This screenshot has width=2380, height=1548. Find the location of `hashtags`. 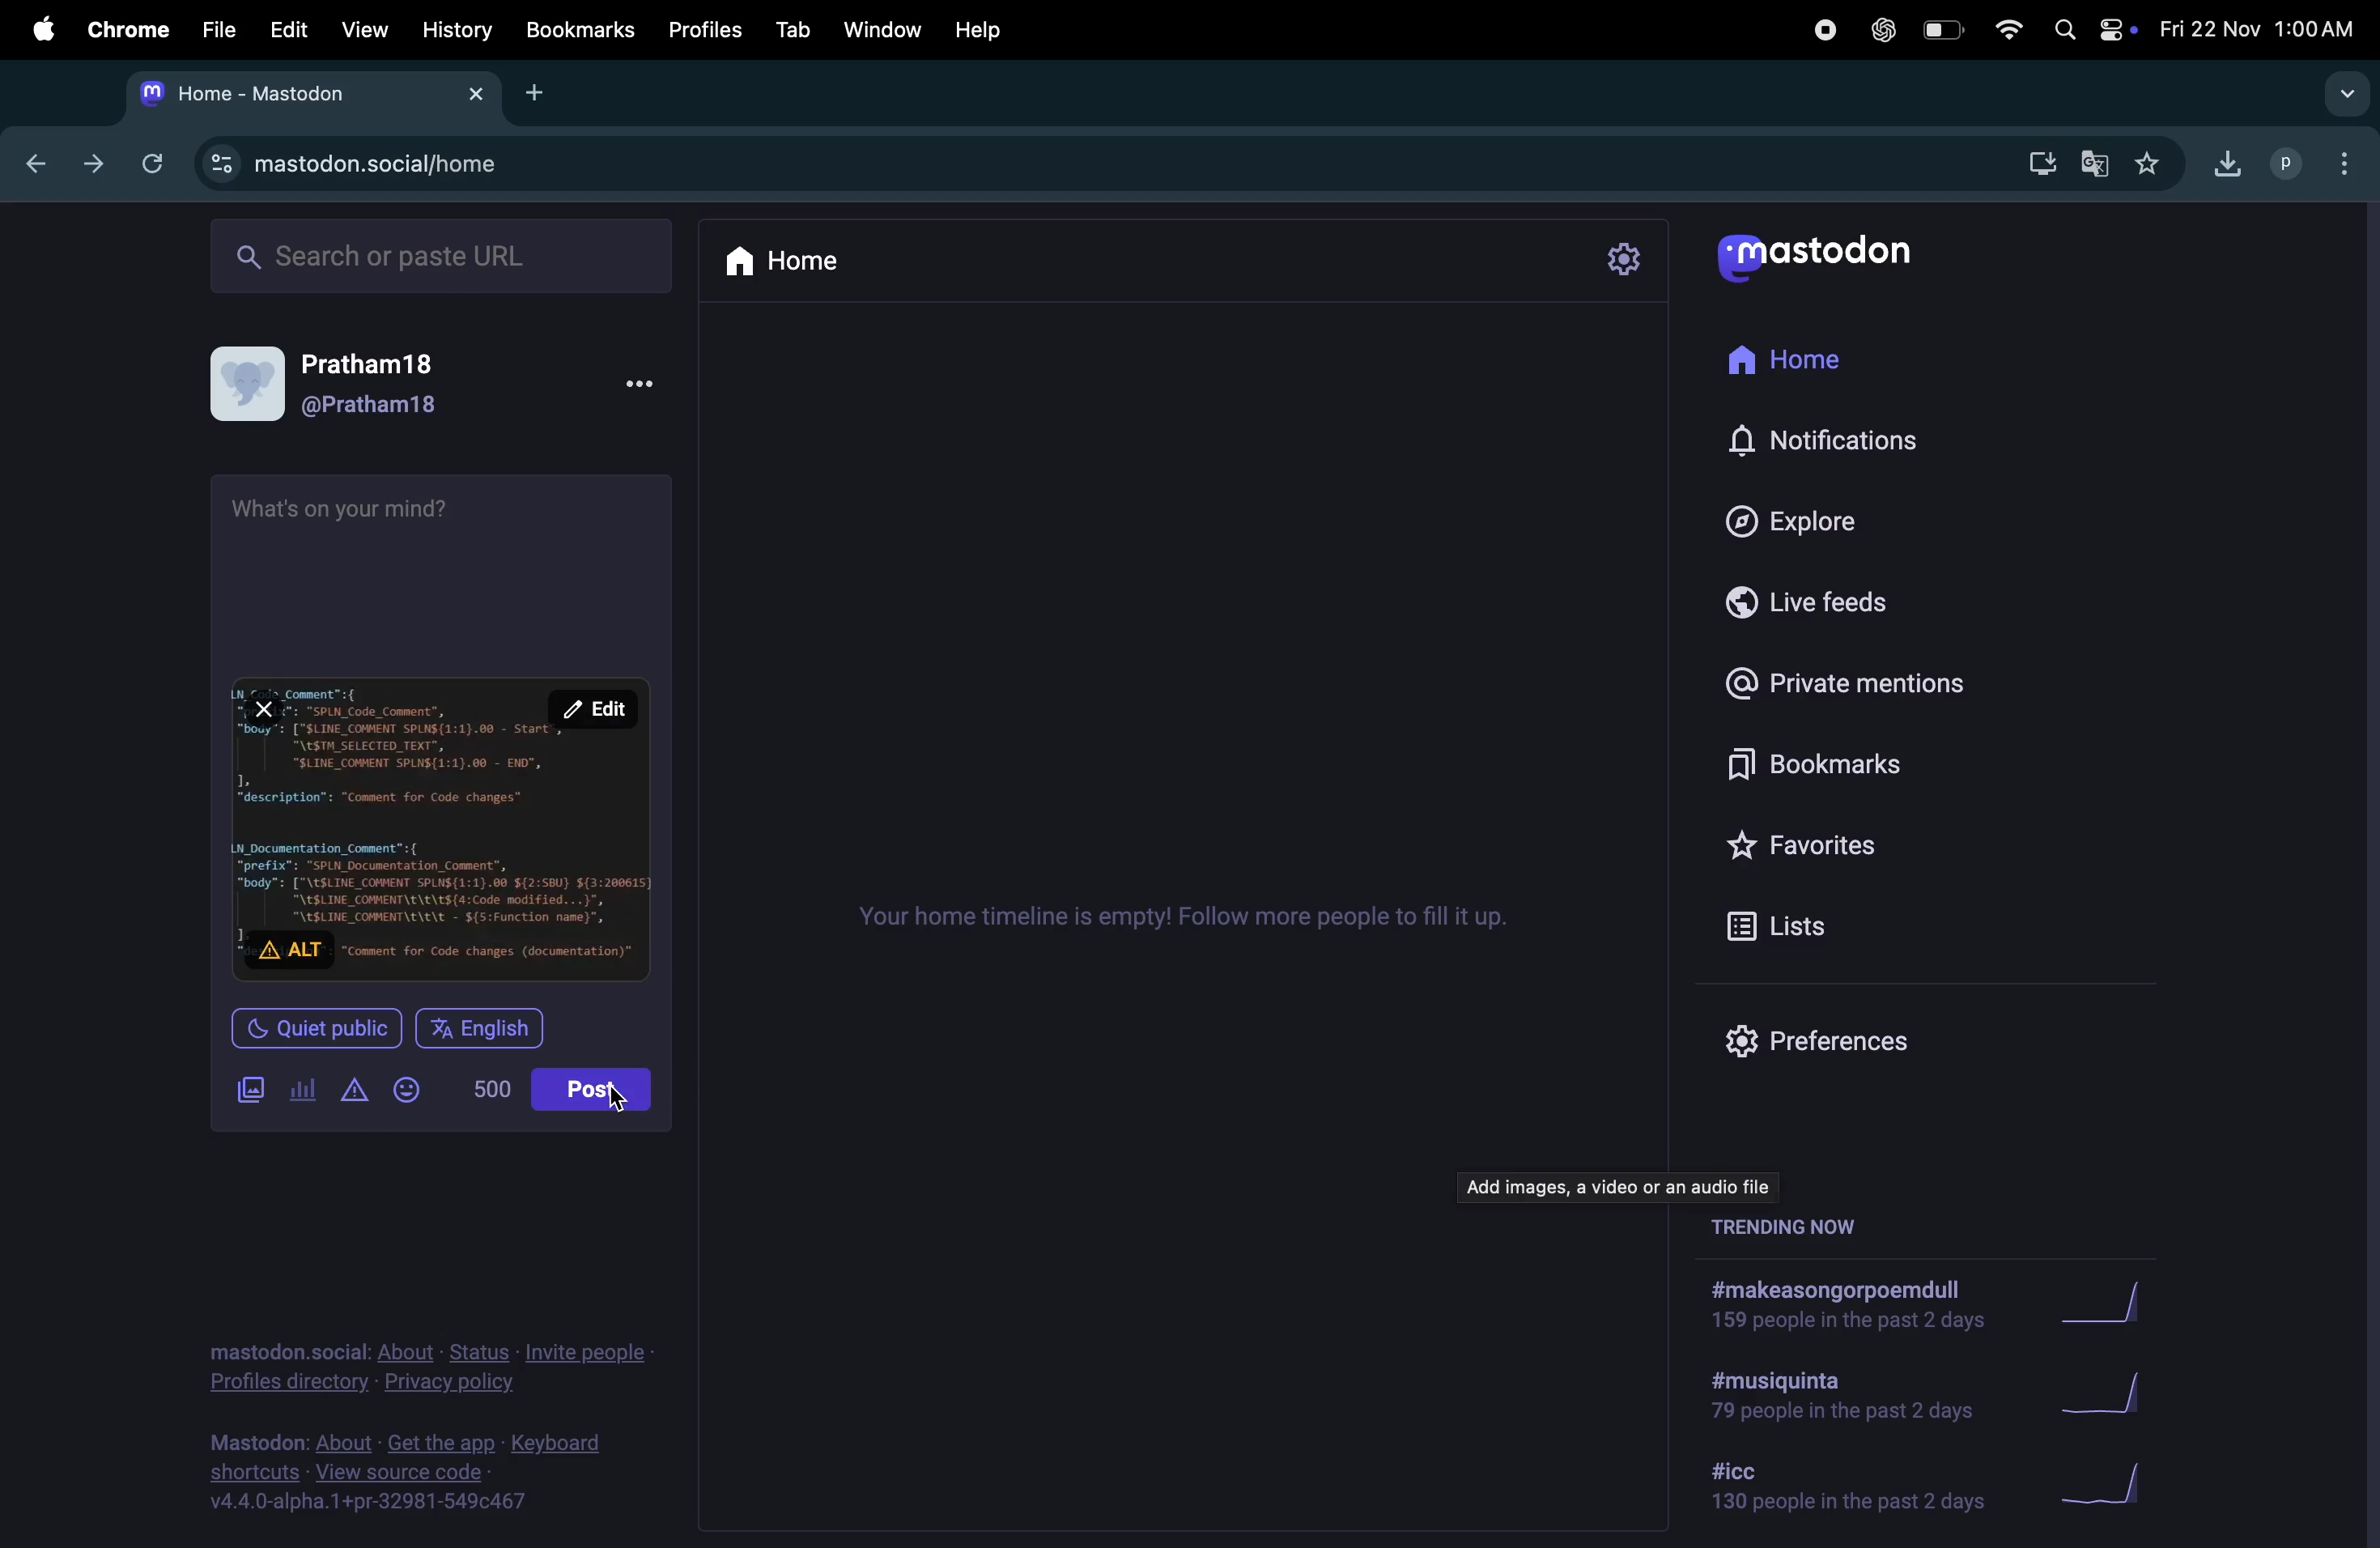

hashtags is located at coordinates (1838, 1398).